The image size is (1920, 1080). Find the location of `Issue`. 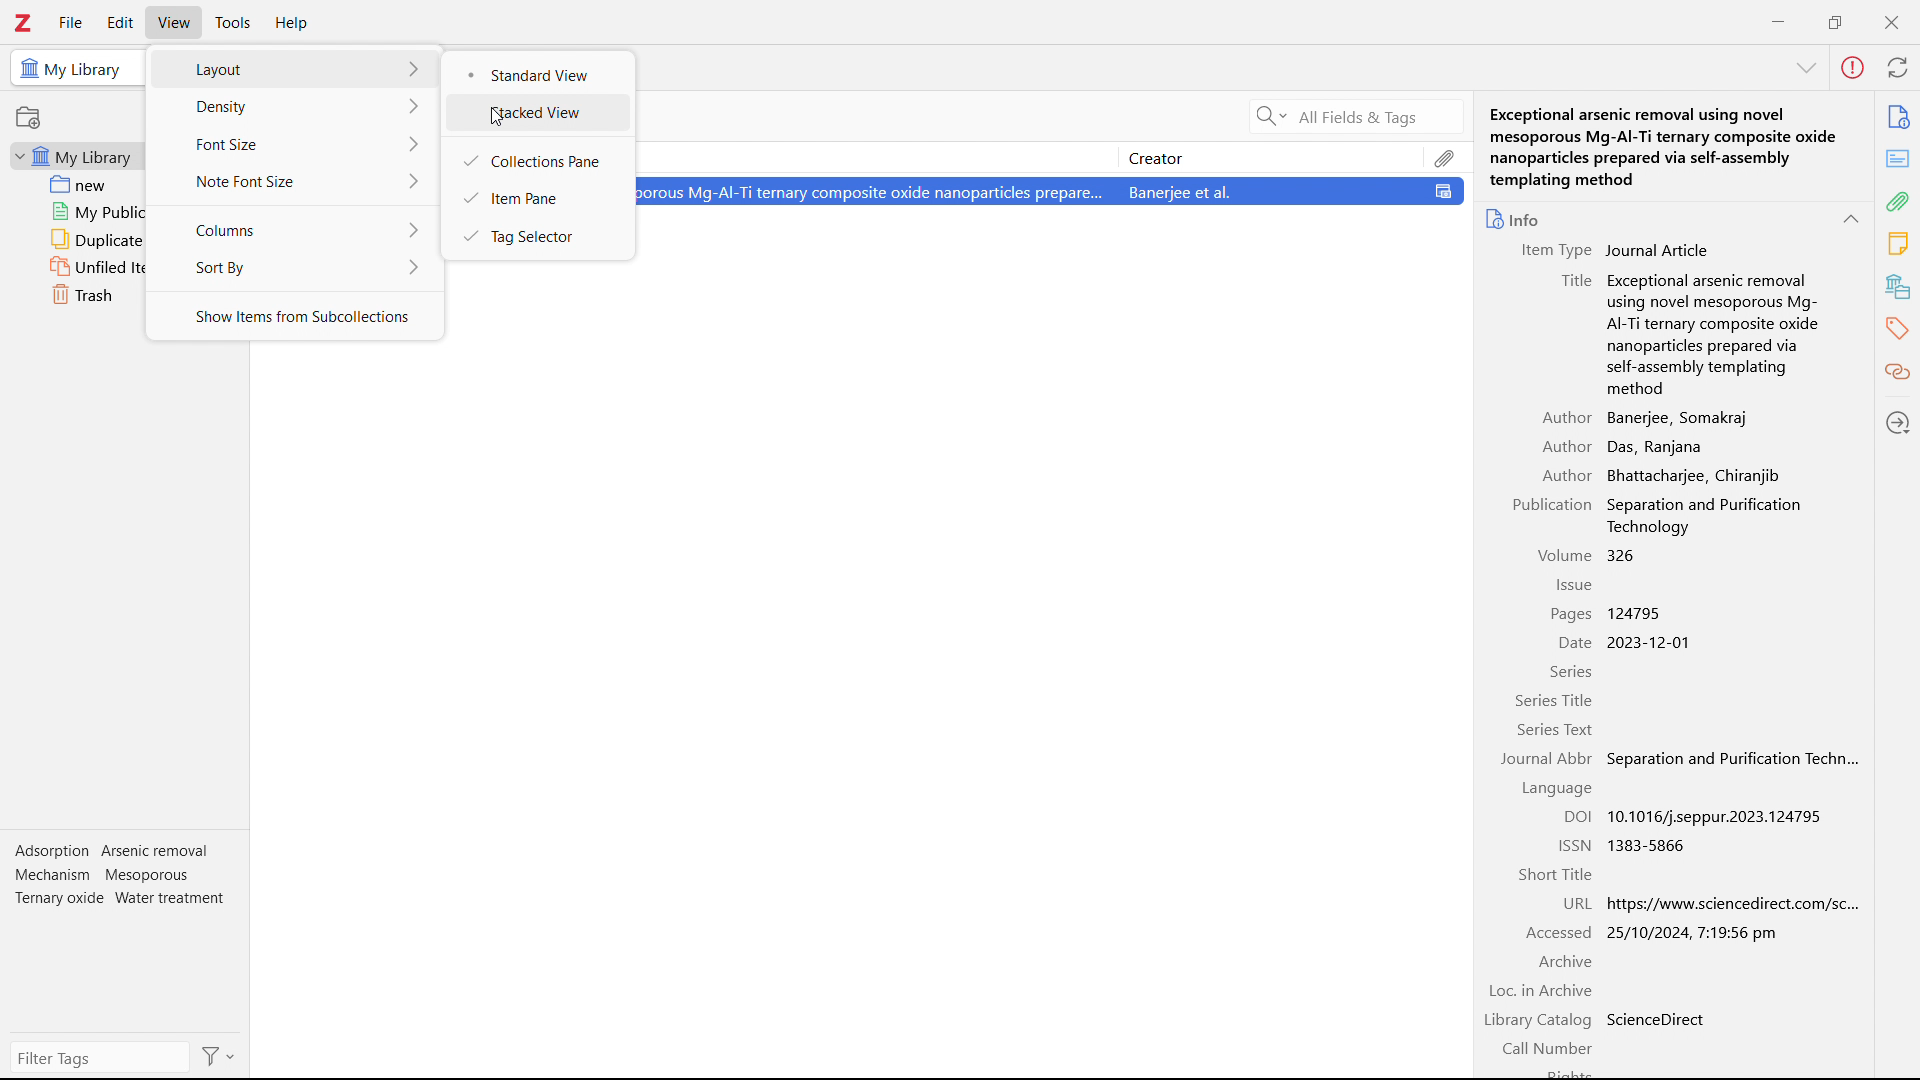

Issue is located at coordinates (1575, 583).